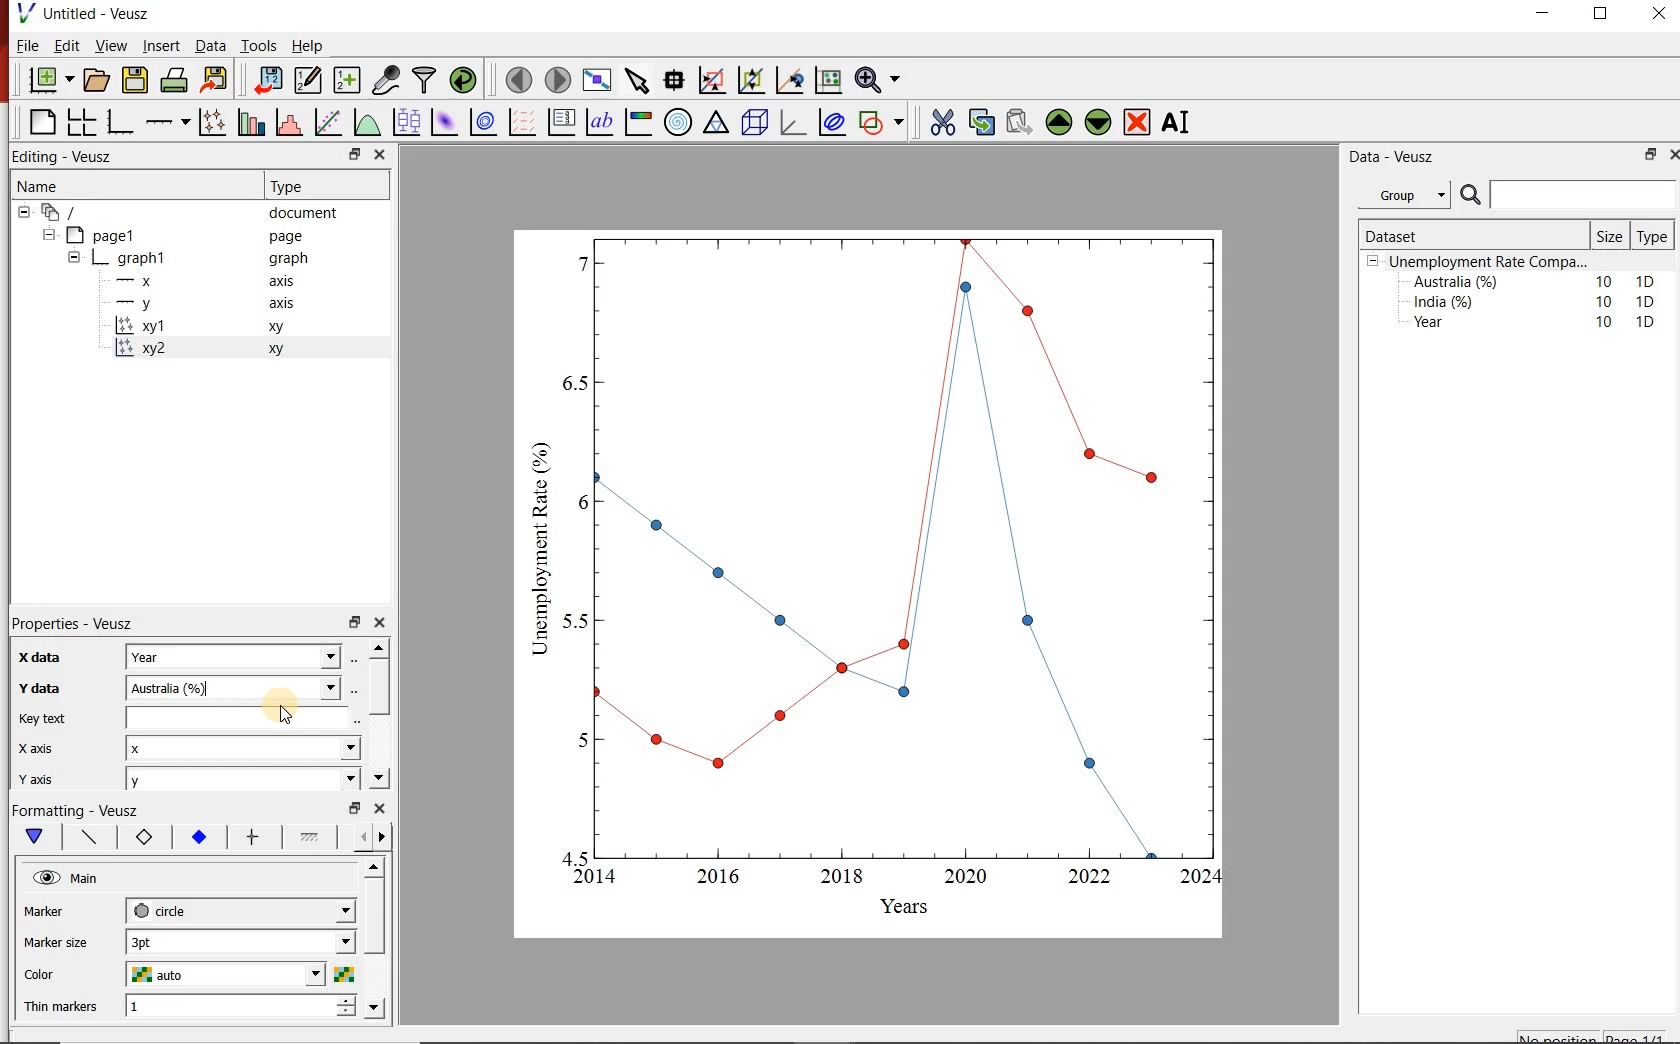 The height and width of the screenshot is (1044, 1680). Describe the element at coordinates (375, 933) in the screenshot. I see `scroll bar` at that location.